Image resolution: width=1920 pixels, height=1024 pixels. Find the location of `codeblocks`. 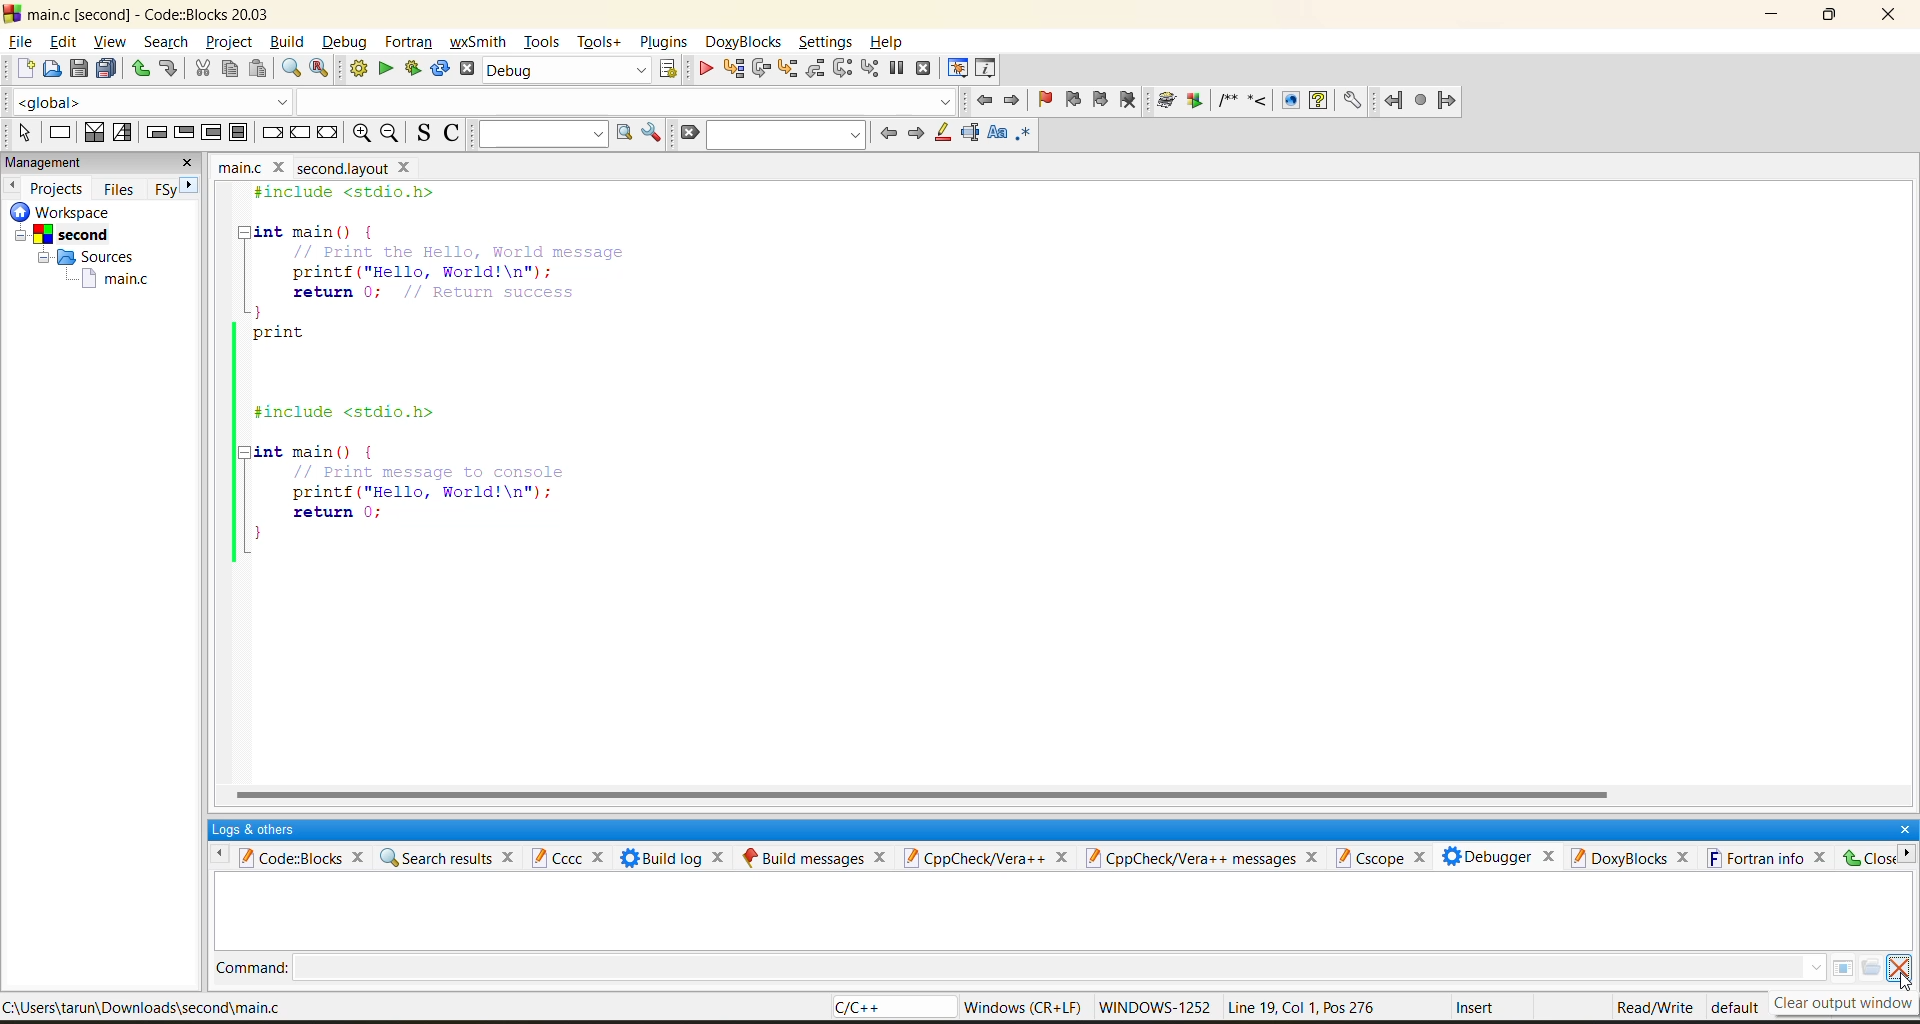

codeblocks is located at coordinates (306, 859).